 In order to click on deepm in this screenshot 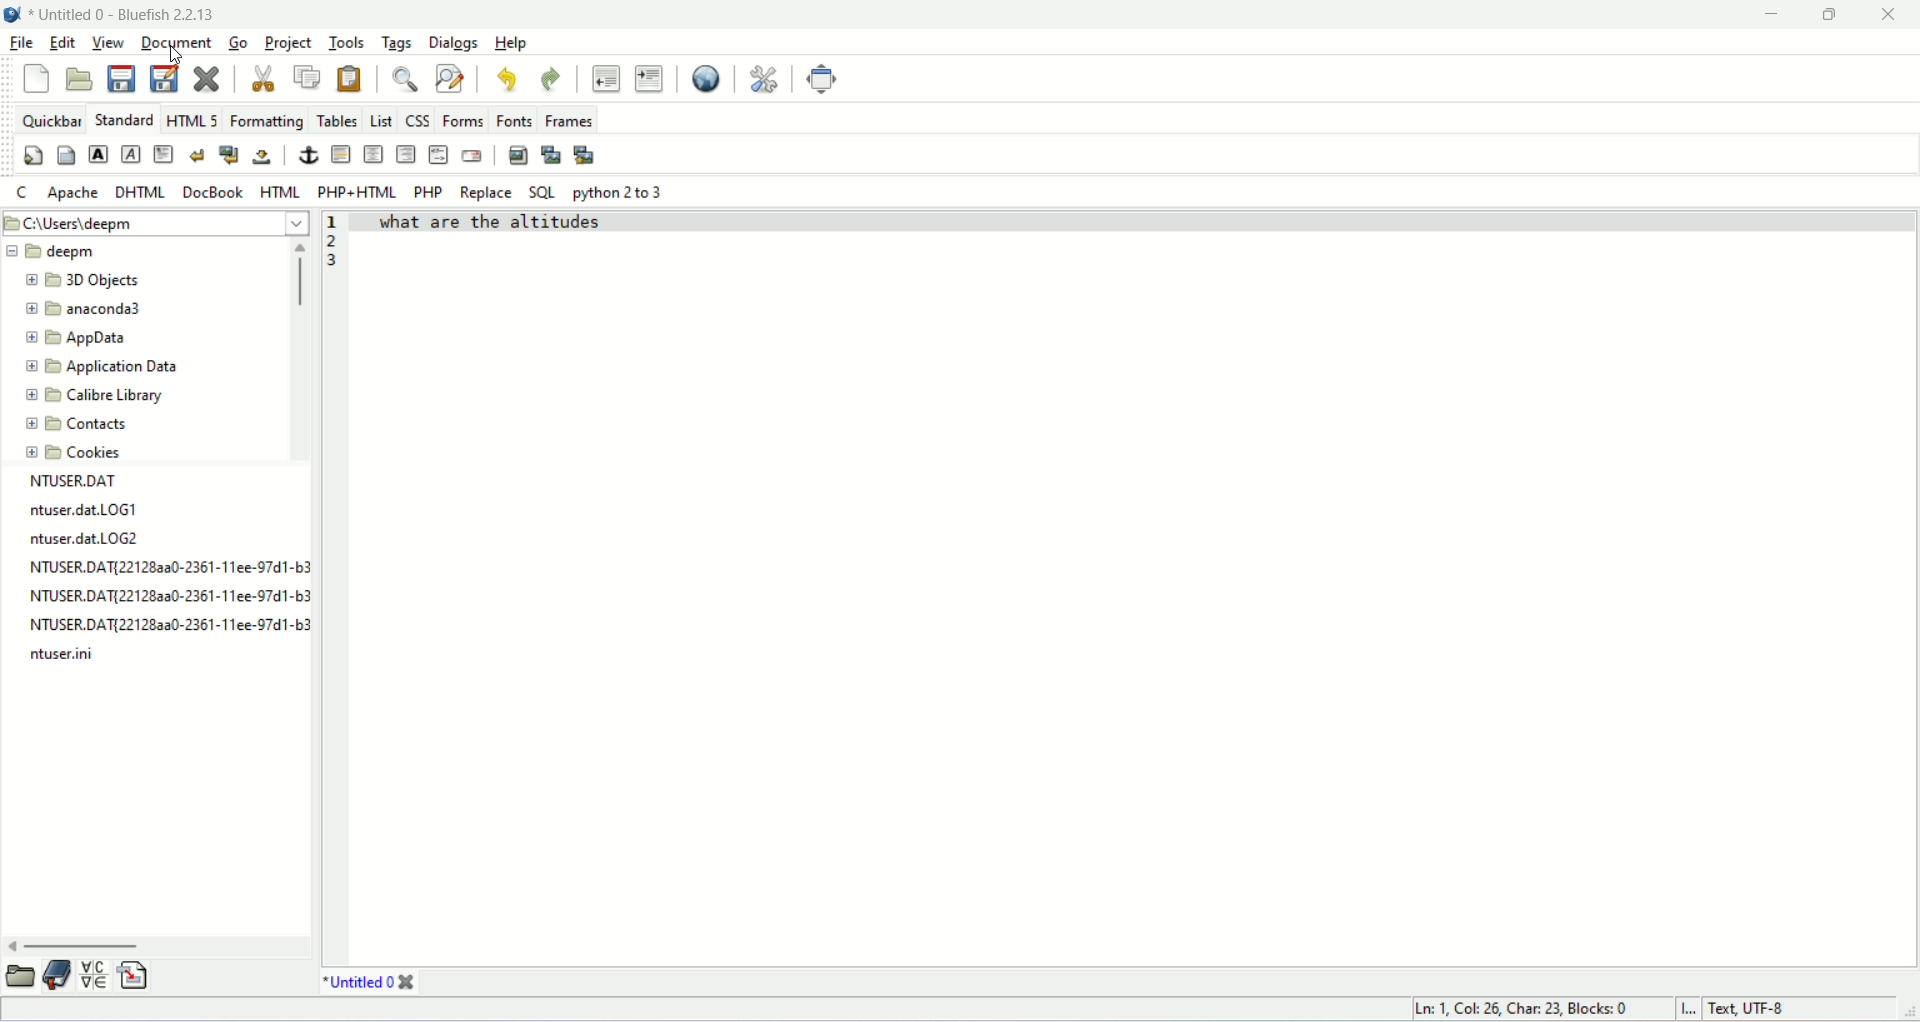, I will do `click(52, 250)`.